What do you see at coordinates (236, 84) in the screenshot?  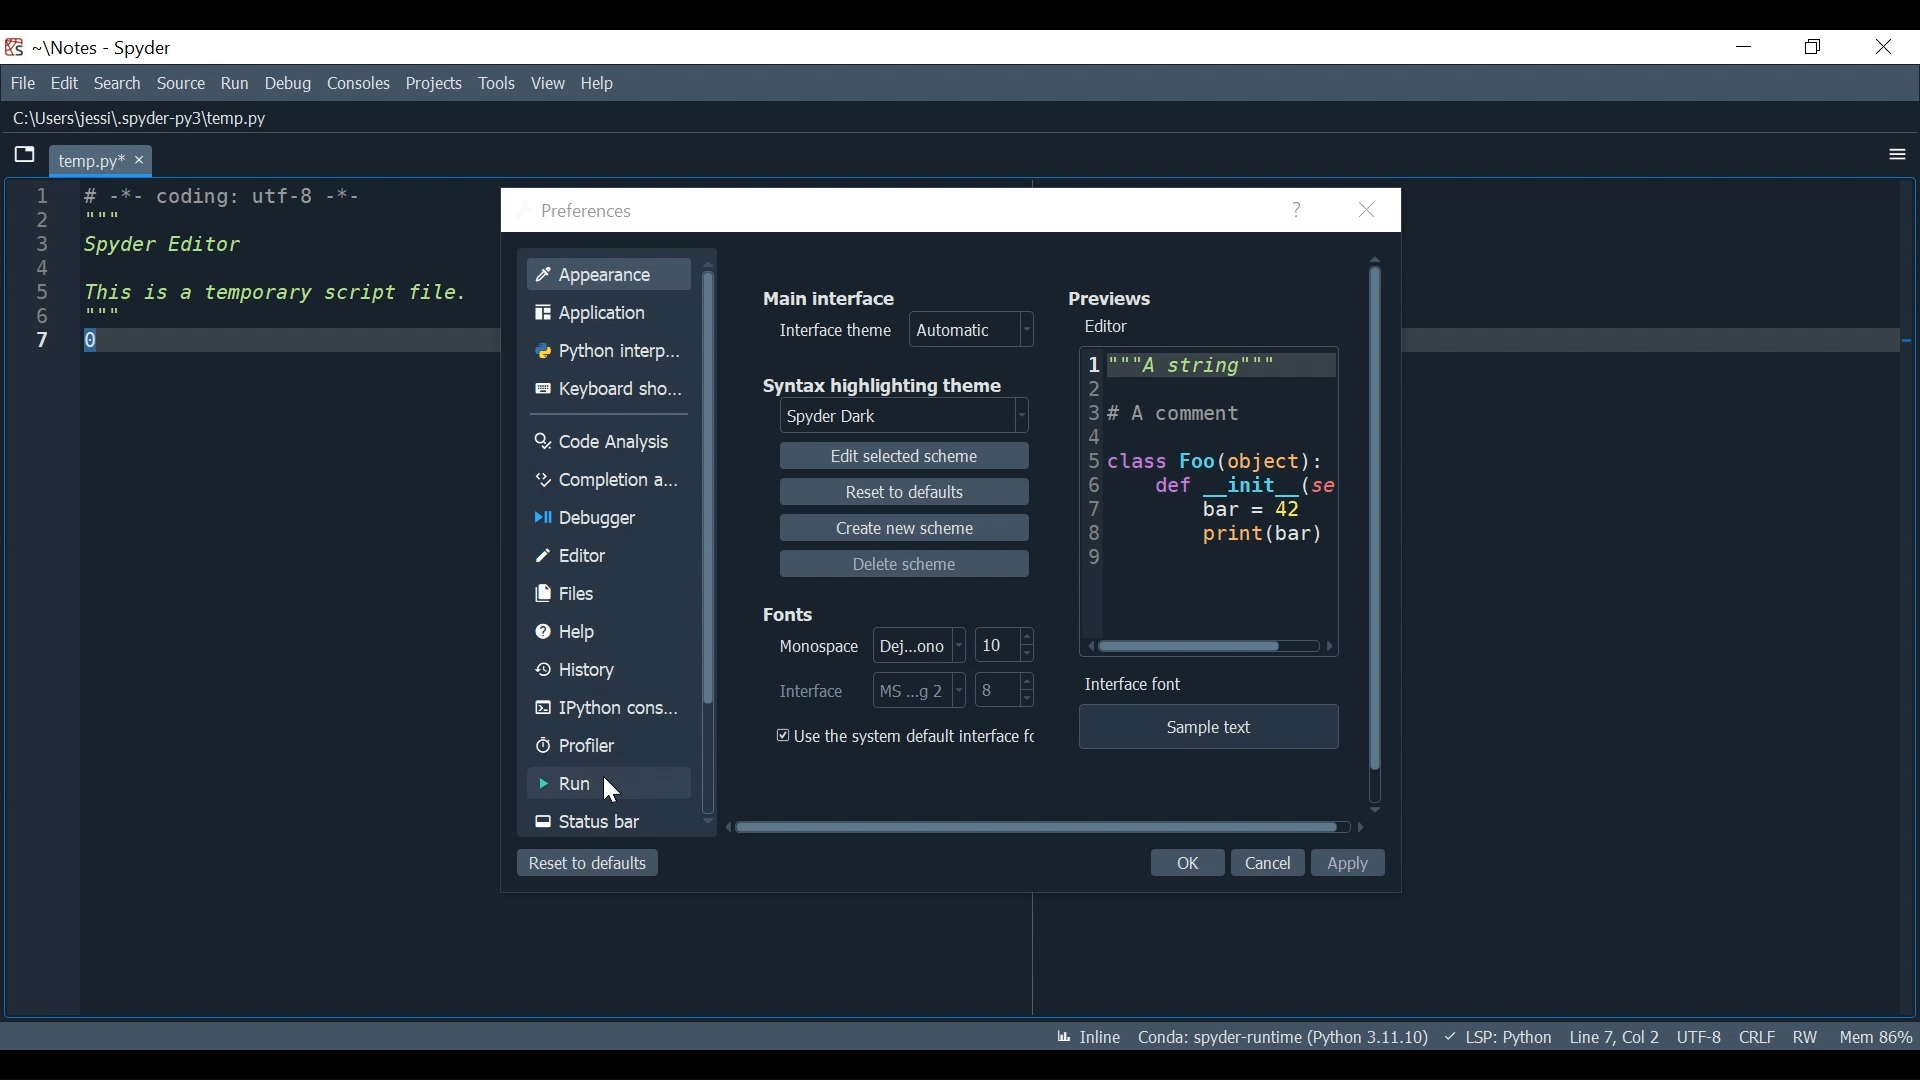 I see `Run` at bounding box center [236, 84].